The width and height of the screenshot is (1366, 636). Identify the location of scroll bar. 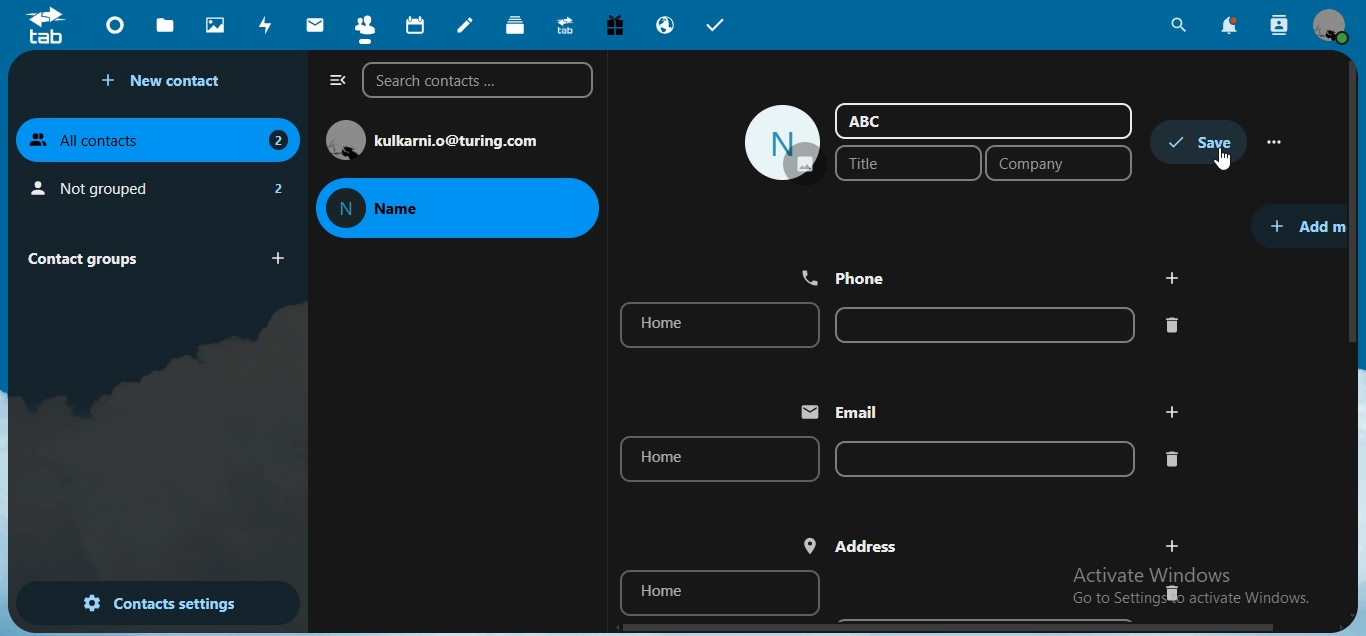
(1354, 205).